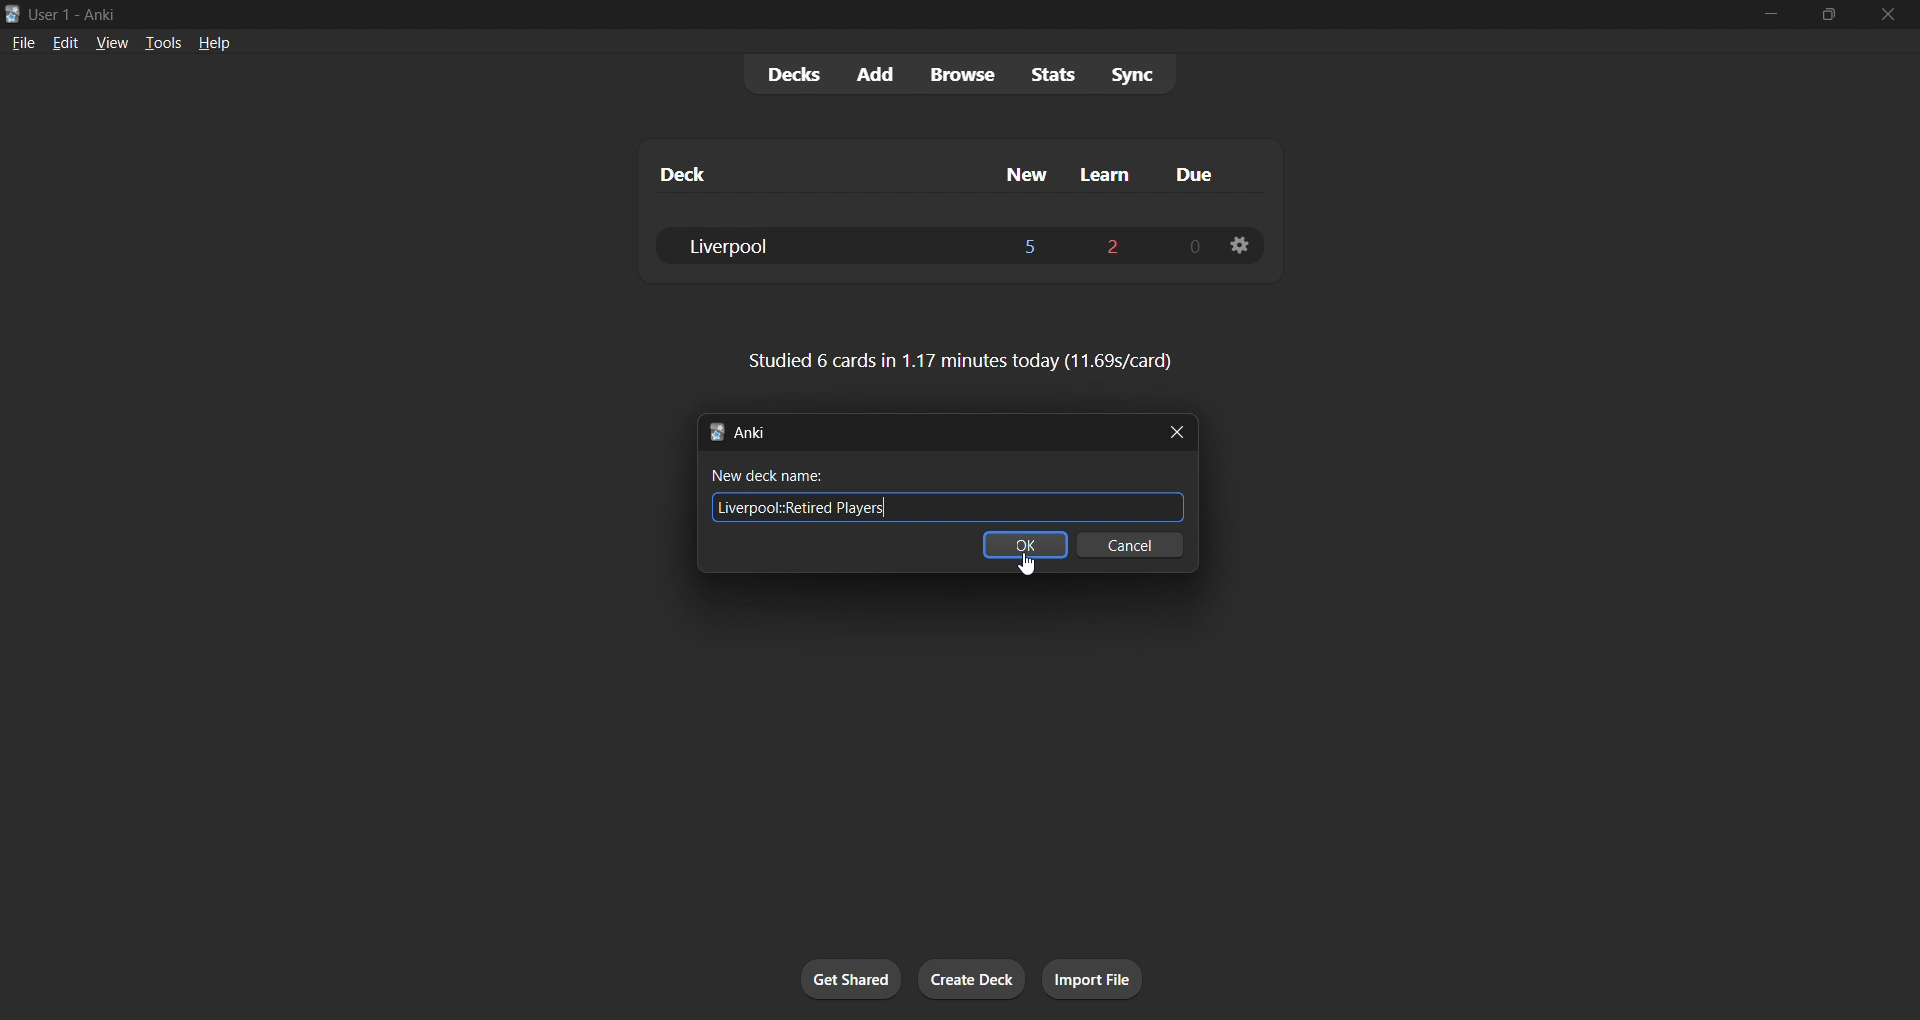 The width and height of the screenshot is (1920, 1020). Describe the element at coordinates (922, 433) in the screenshot. I see `new tab title` at that location.